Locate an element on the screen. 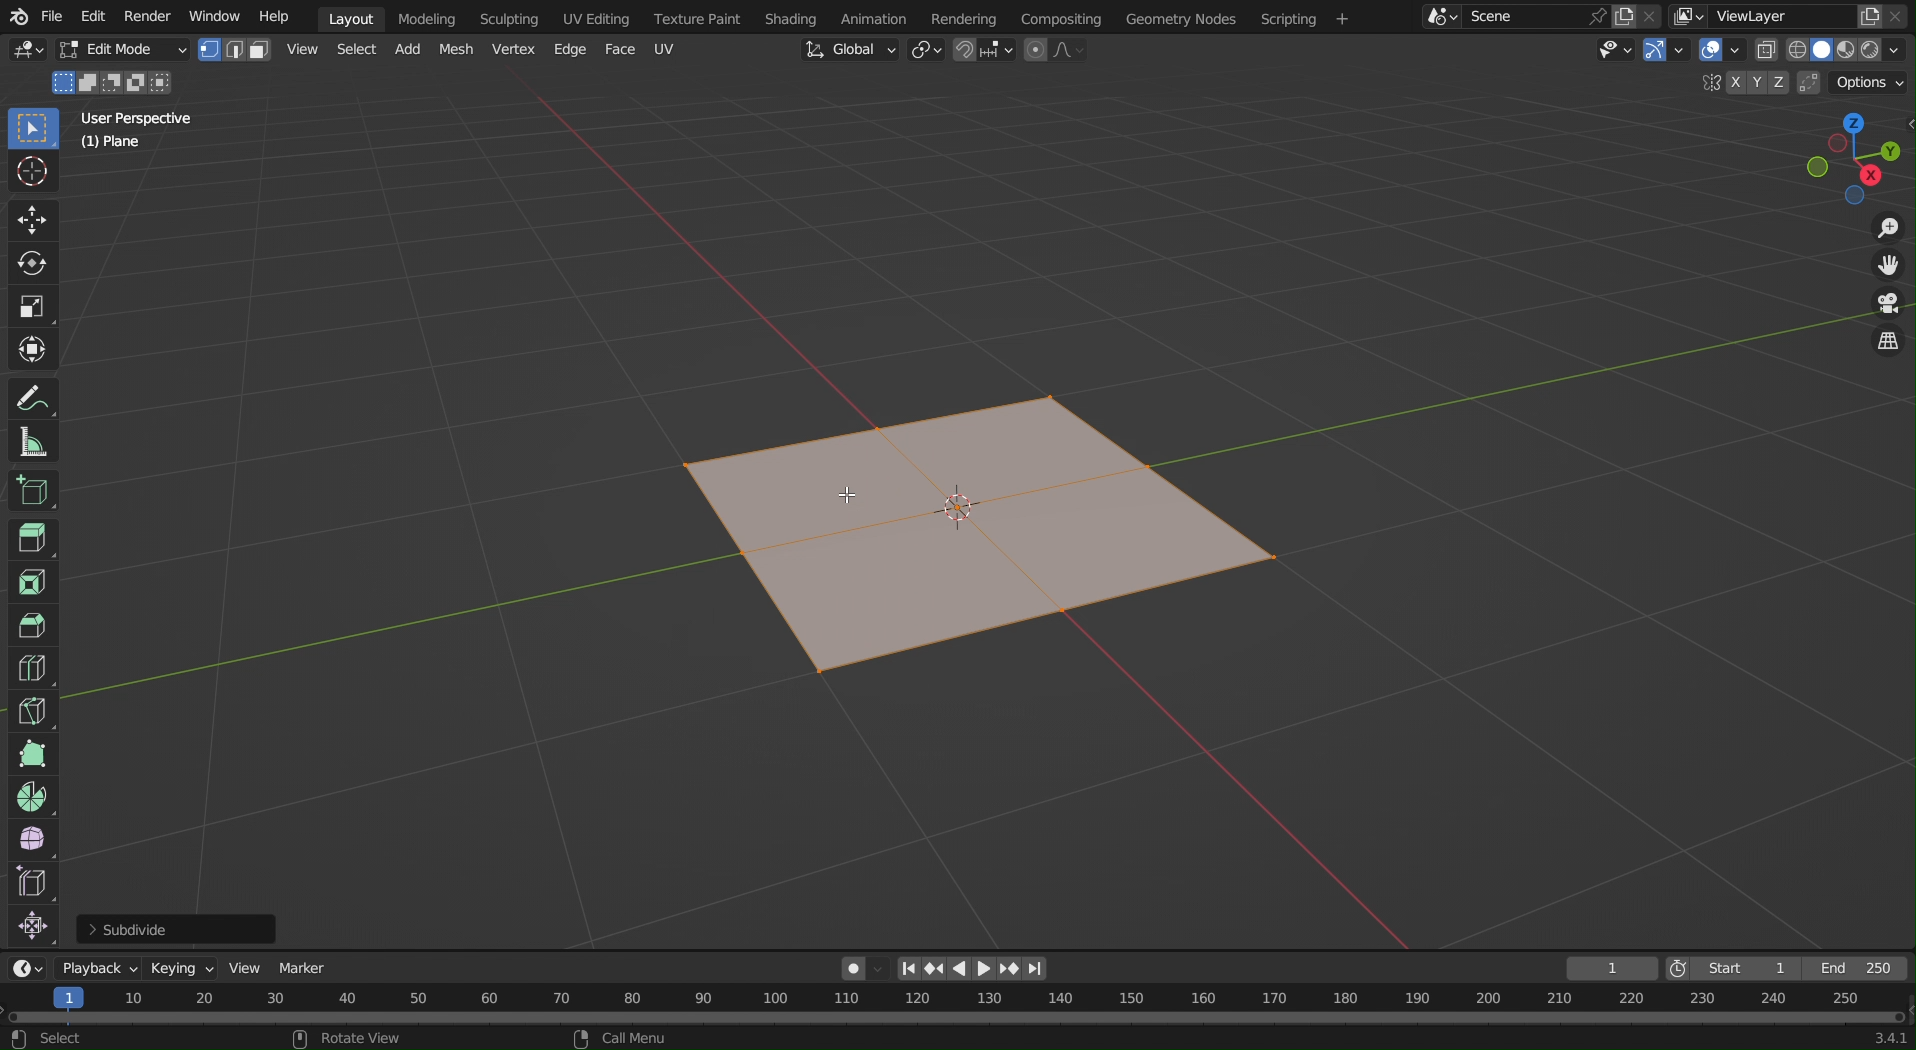  Mode is located at coordinates (113, 83).